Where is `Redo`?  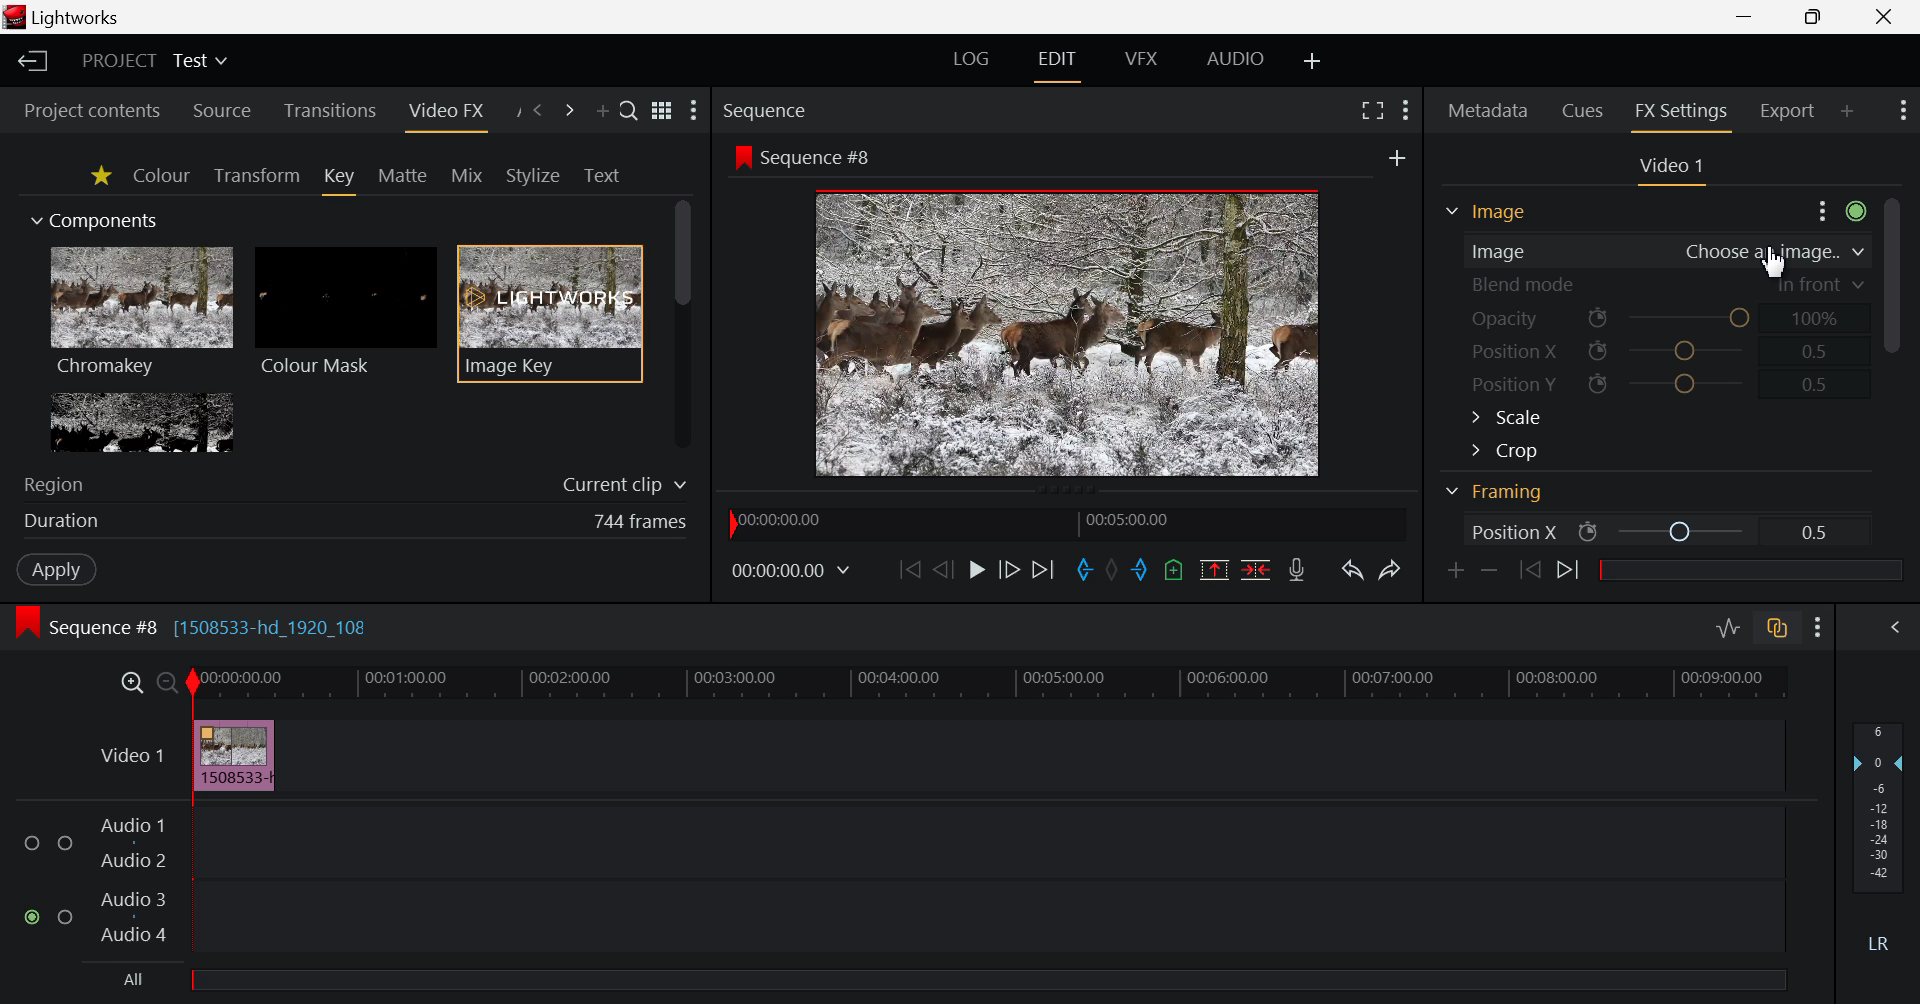 Redo is located at coordinates (1390, 571).